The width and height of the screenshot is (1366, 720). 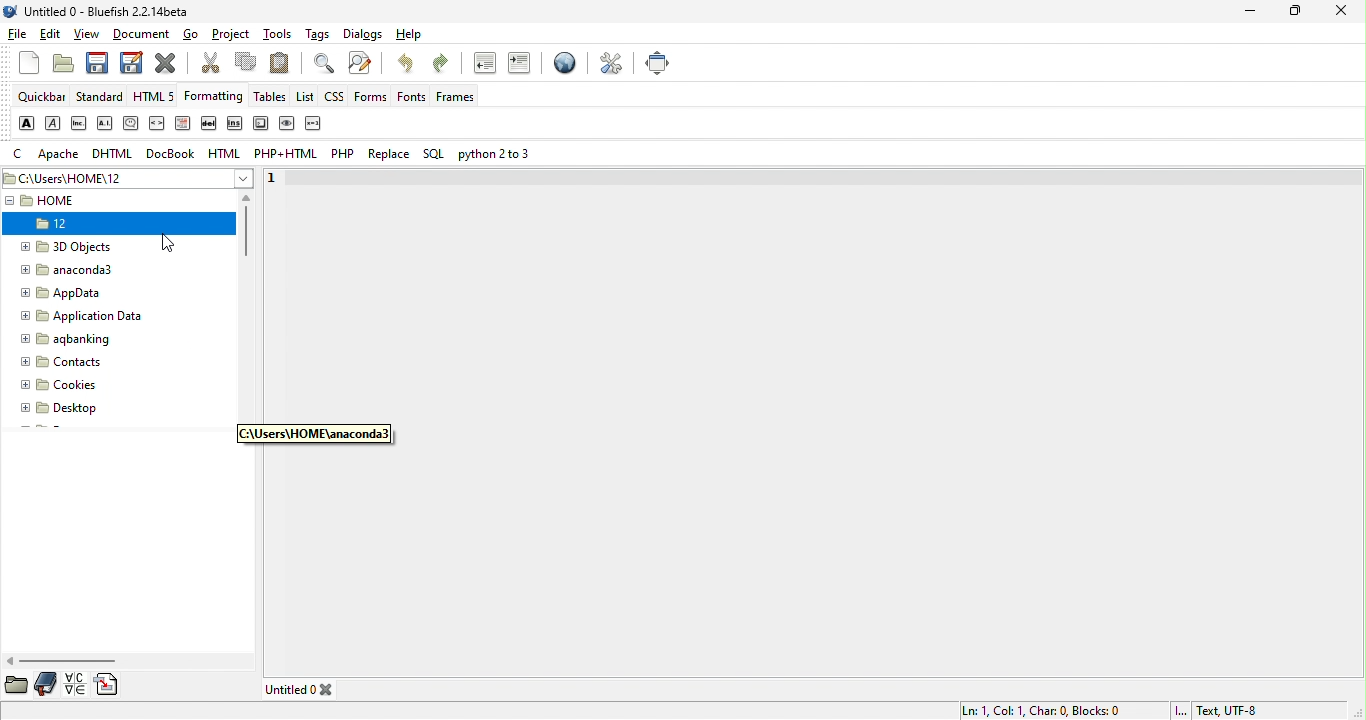 What do you see at coordinates (1223, 709) in the screenshot?
I see `text utf 8` at bounding box center [1223, 709].